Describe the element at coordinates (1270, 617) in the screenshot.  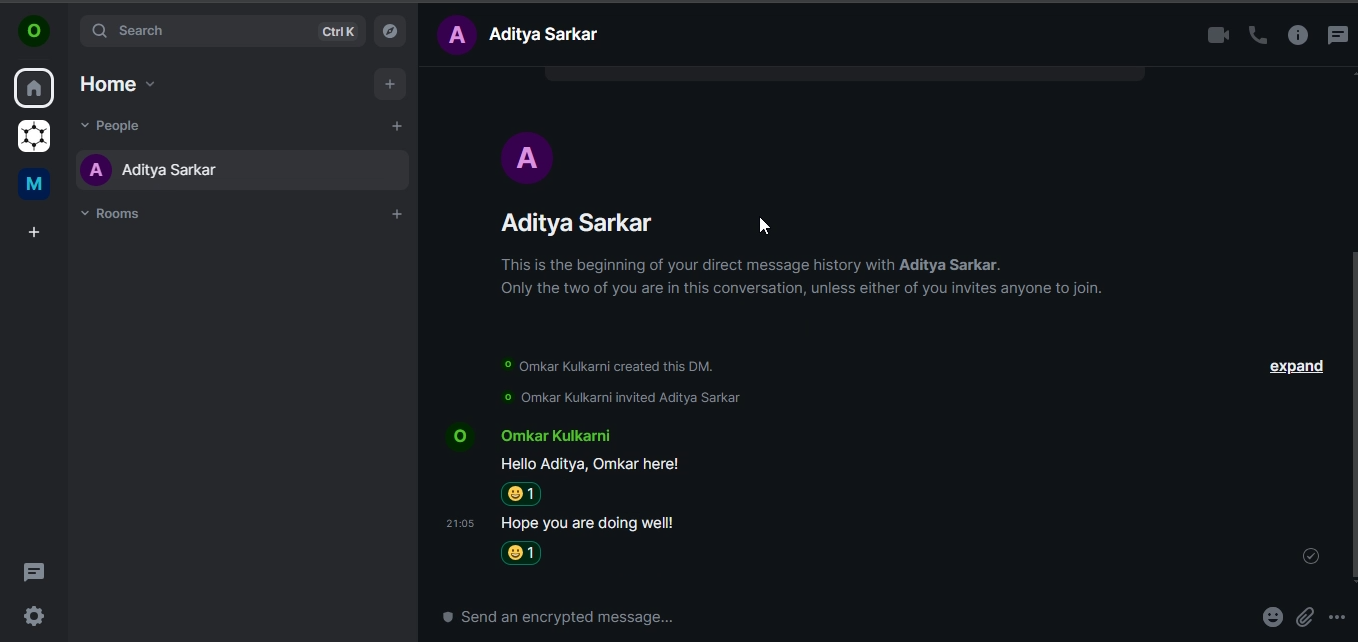
I see `emoji` at that location.